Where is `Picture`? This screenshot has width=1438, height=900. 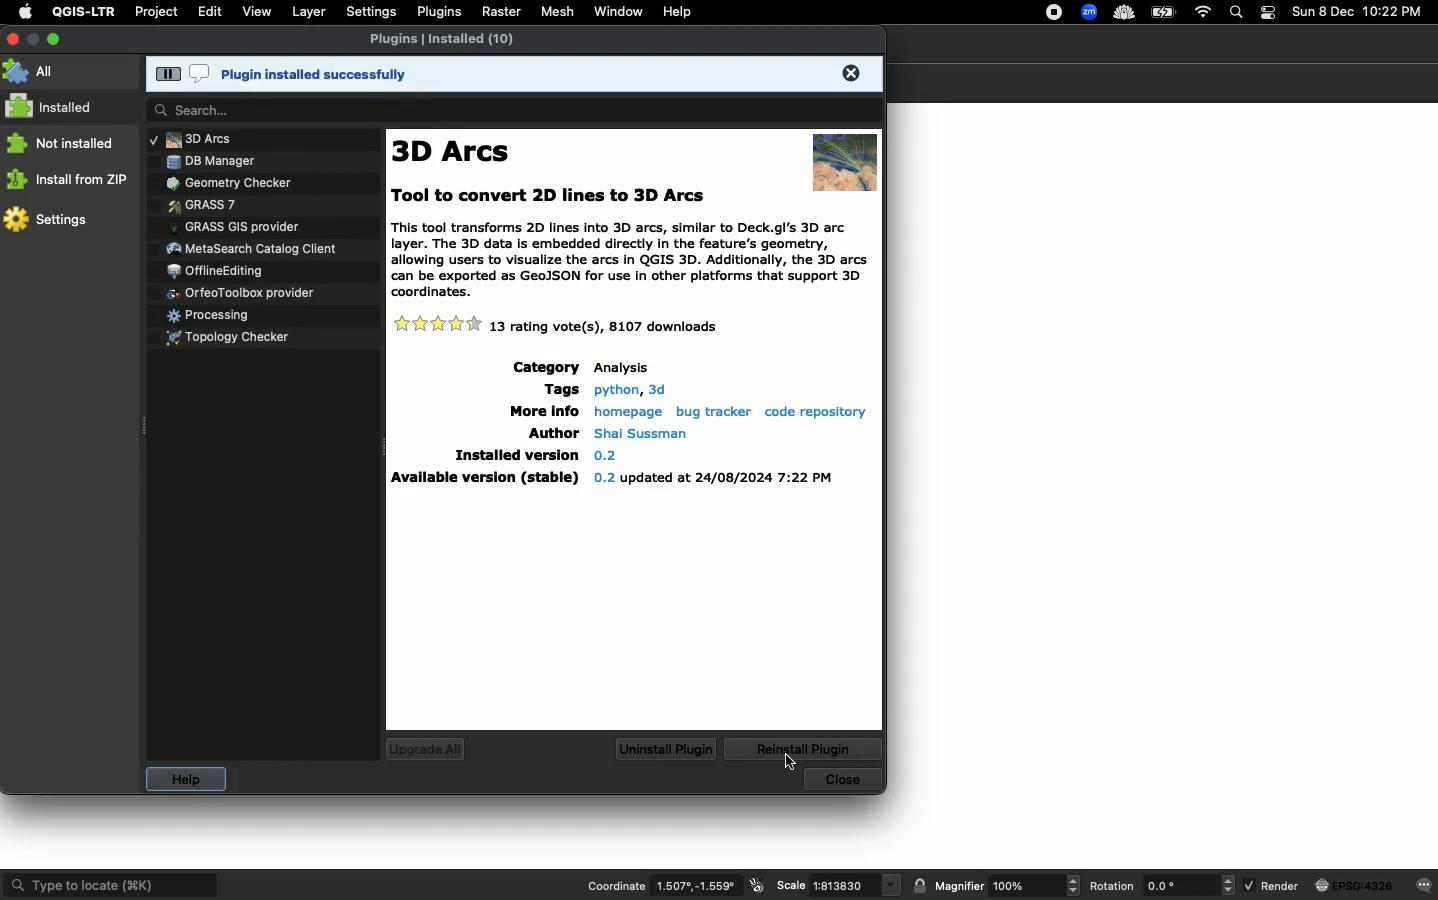 Picture is located at coordinates (842, 160).